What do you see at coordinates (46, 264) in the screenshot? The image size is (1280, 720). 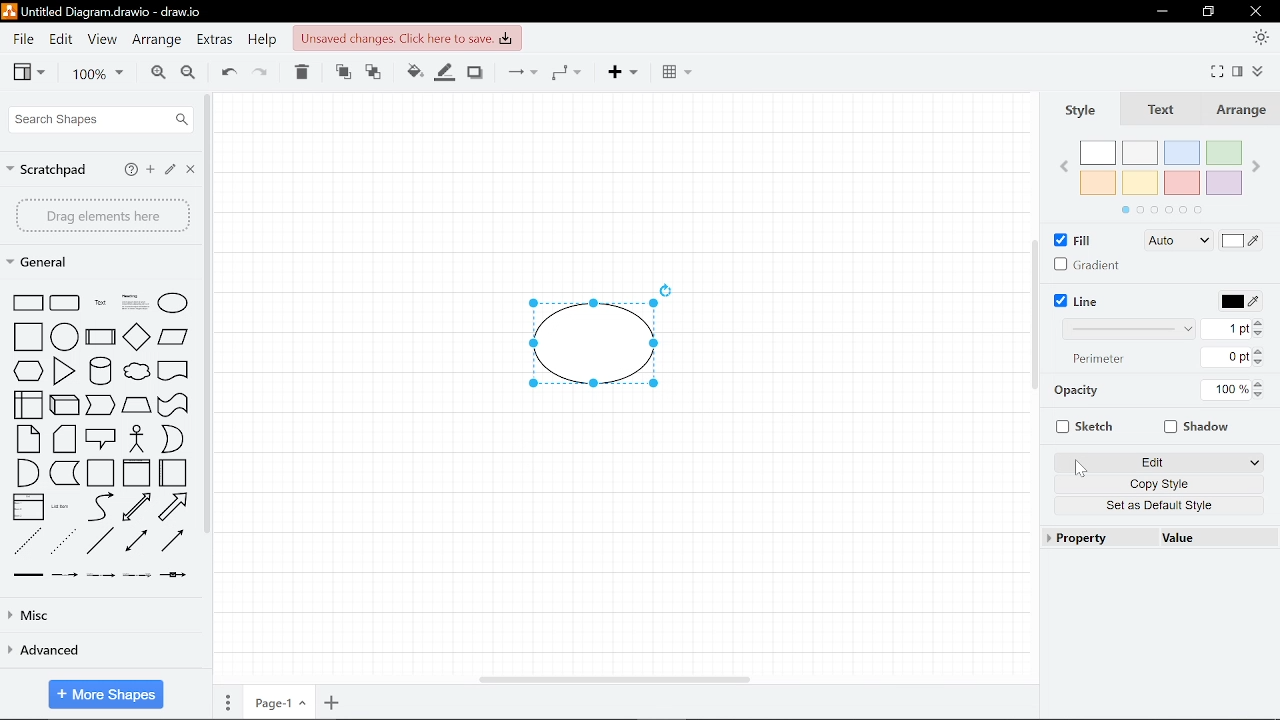 I see `General ` at bounding box center [46, 264].